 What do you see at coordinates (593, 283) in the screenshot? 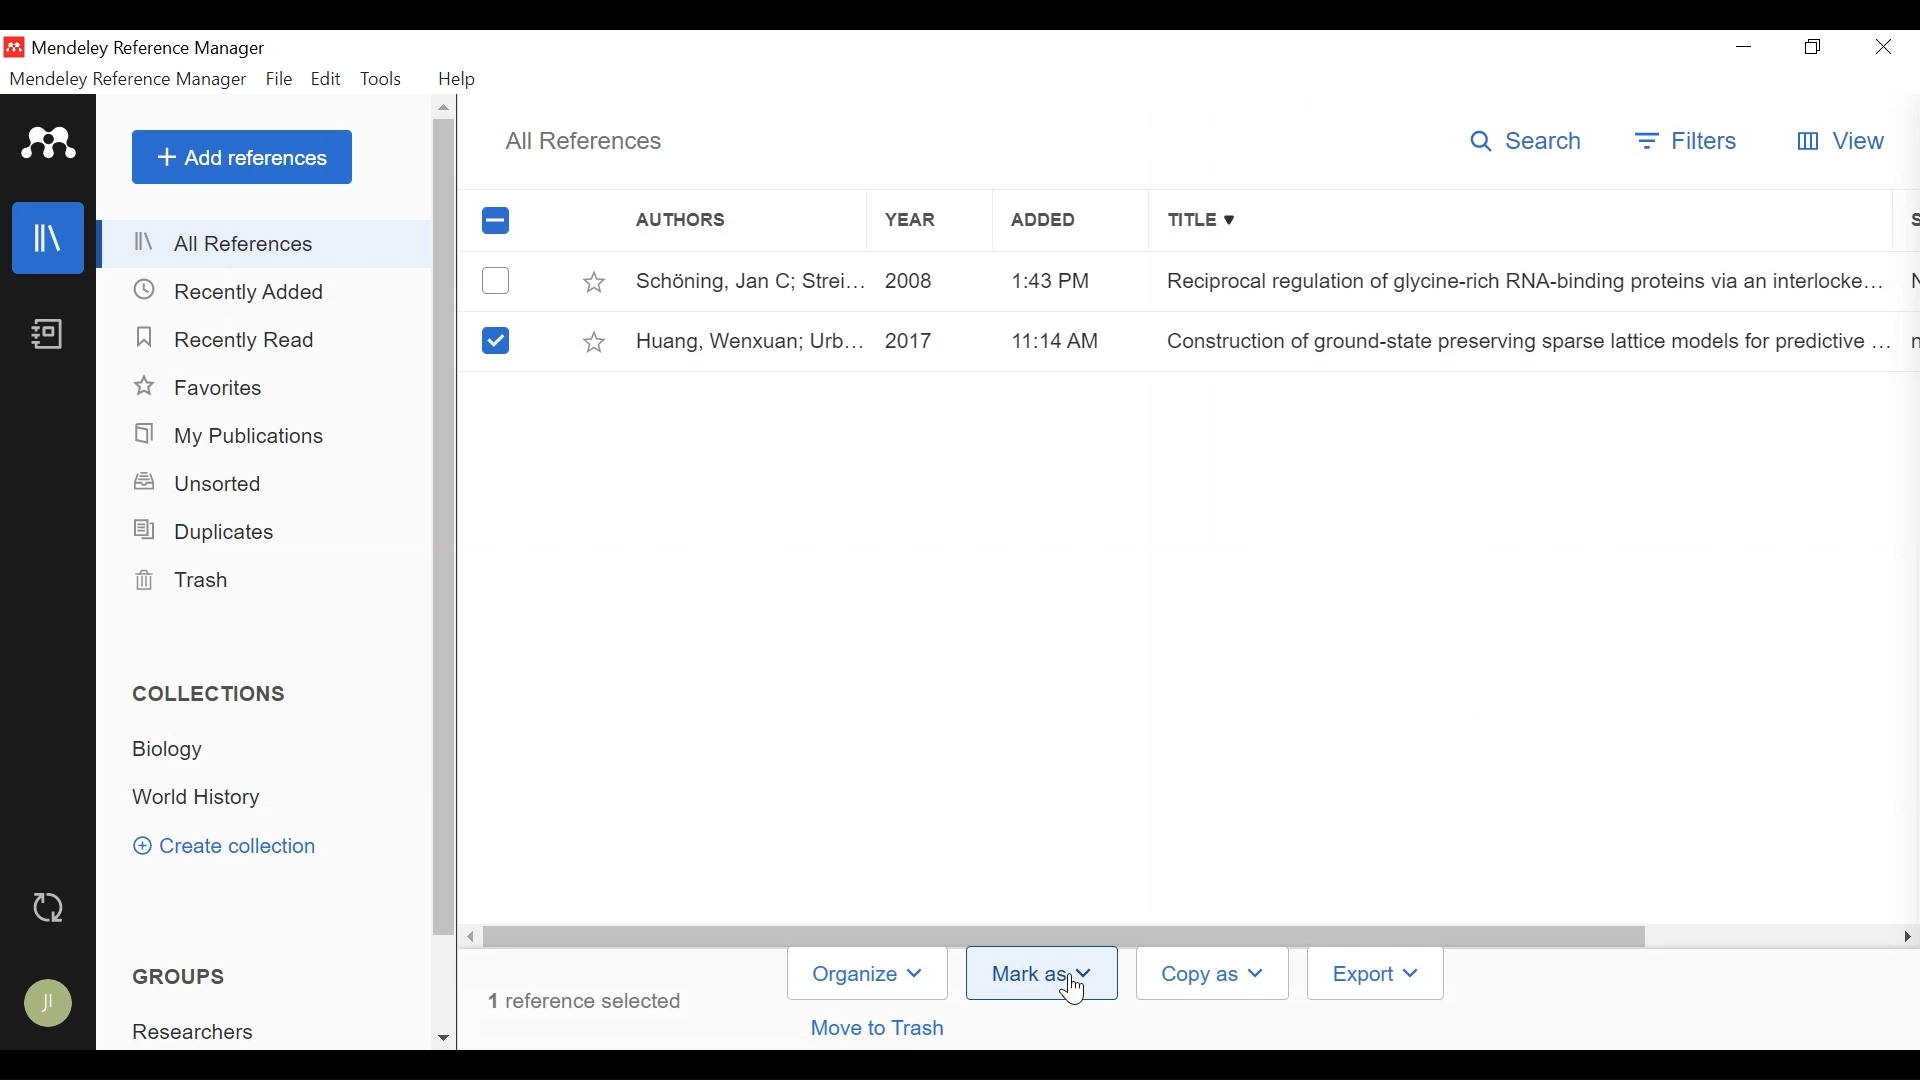
I see `Toggle Favorites` at bounding box center [593, 283].